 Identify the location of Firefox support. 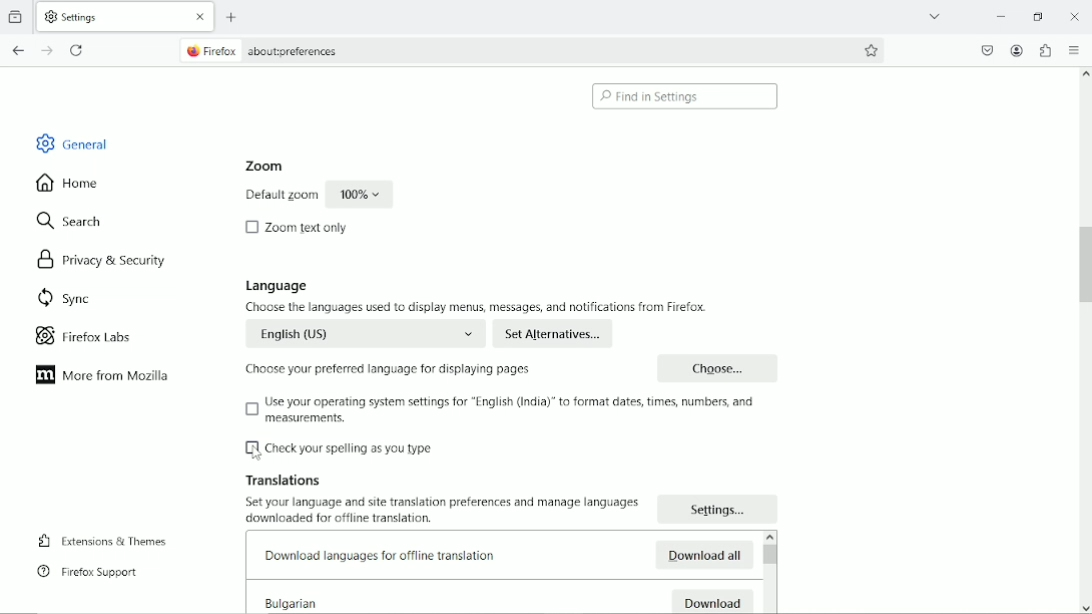
(85, 573).